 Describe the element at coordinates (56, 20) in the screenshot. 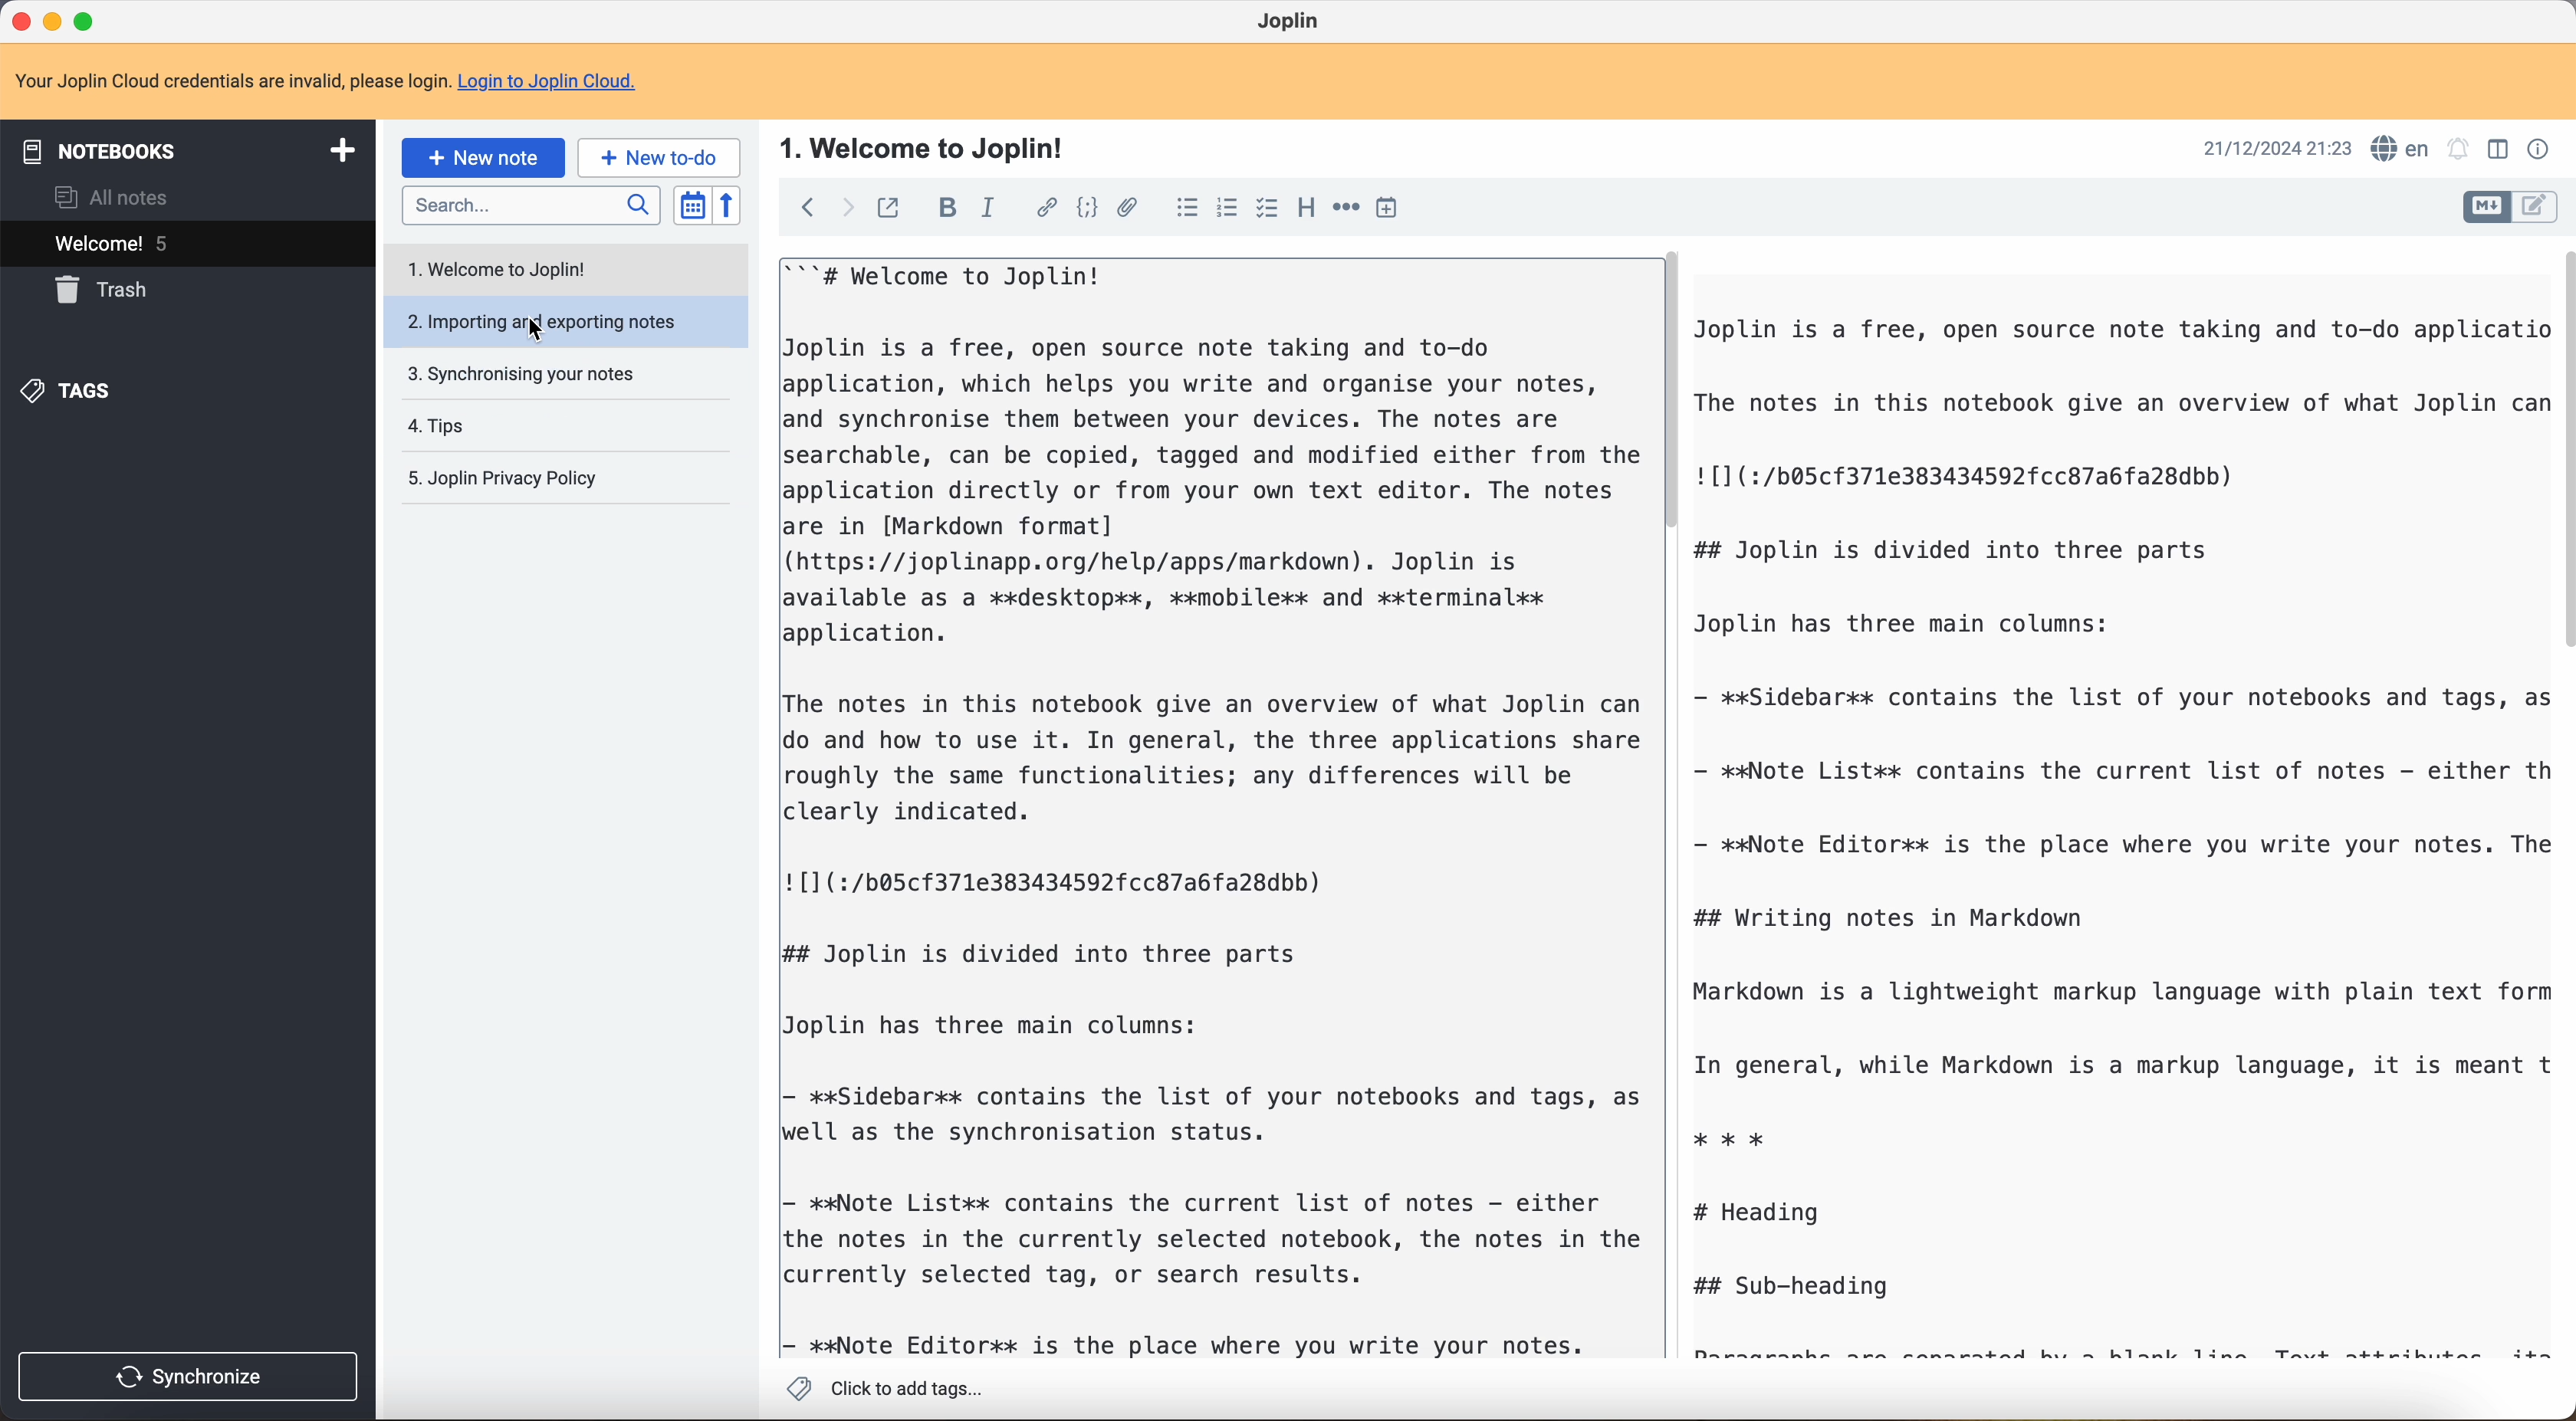

I see `minimize` at that location.